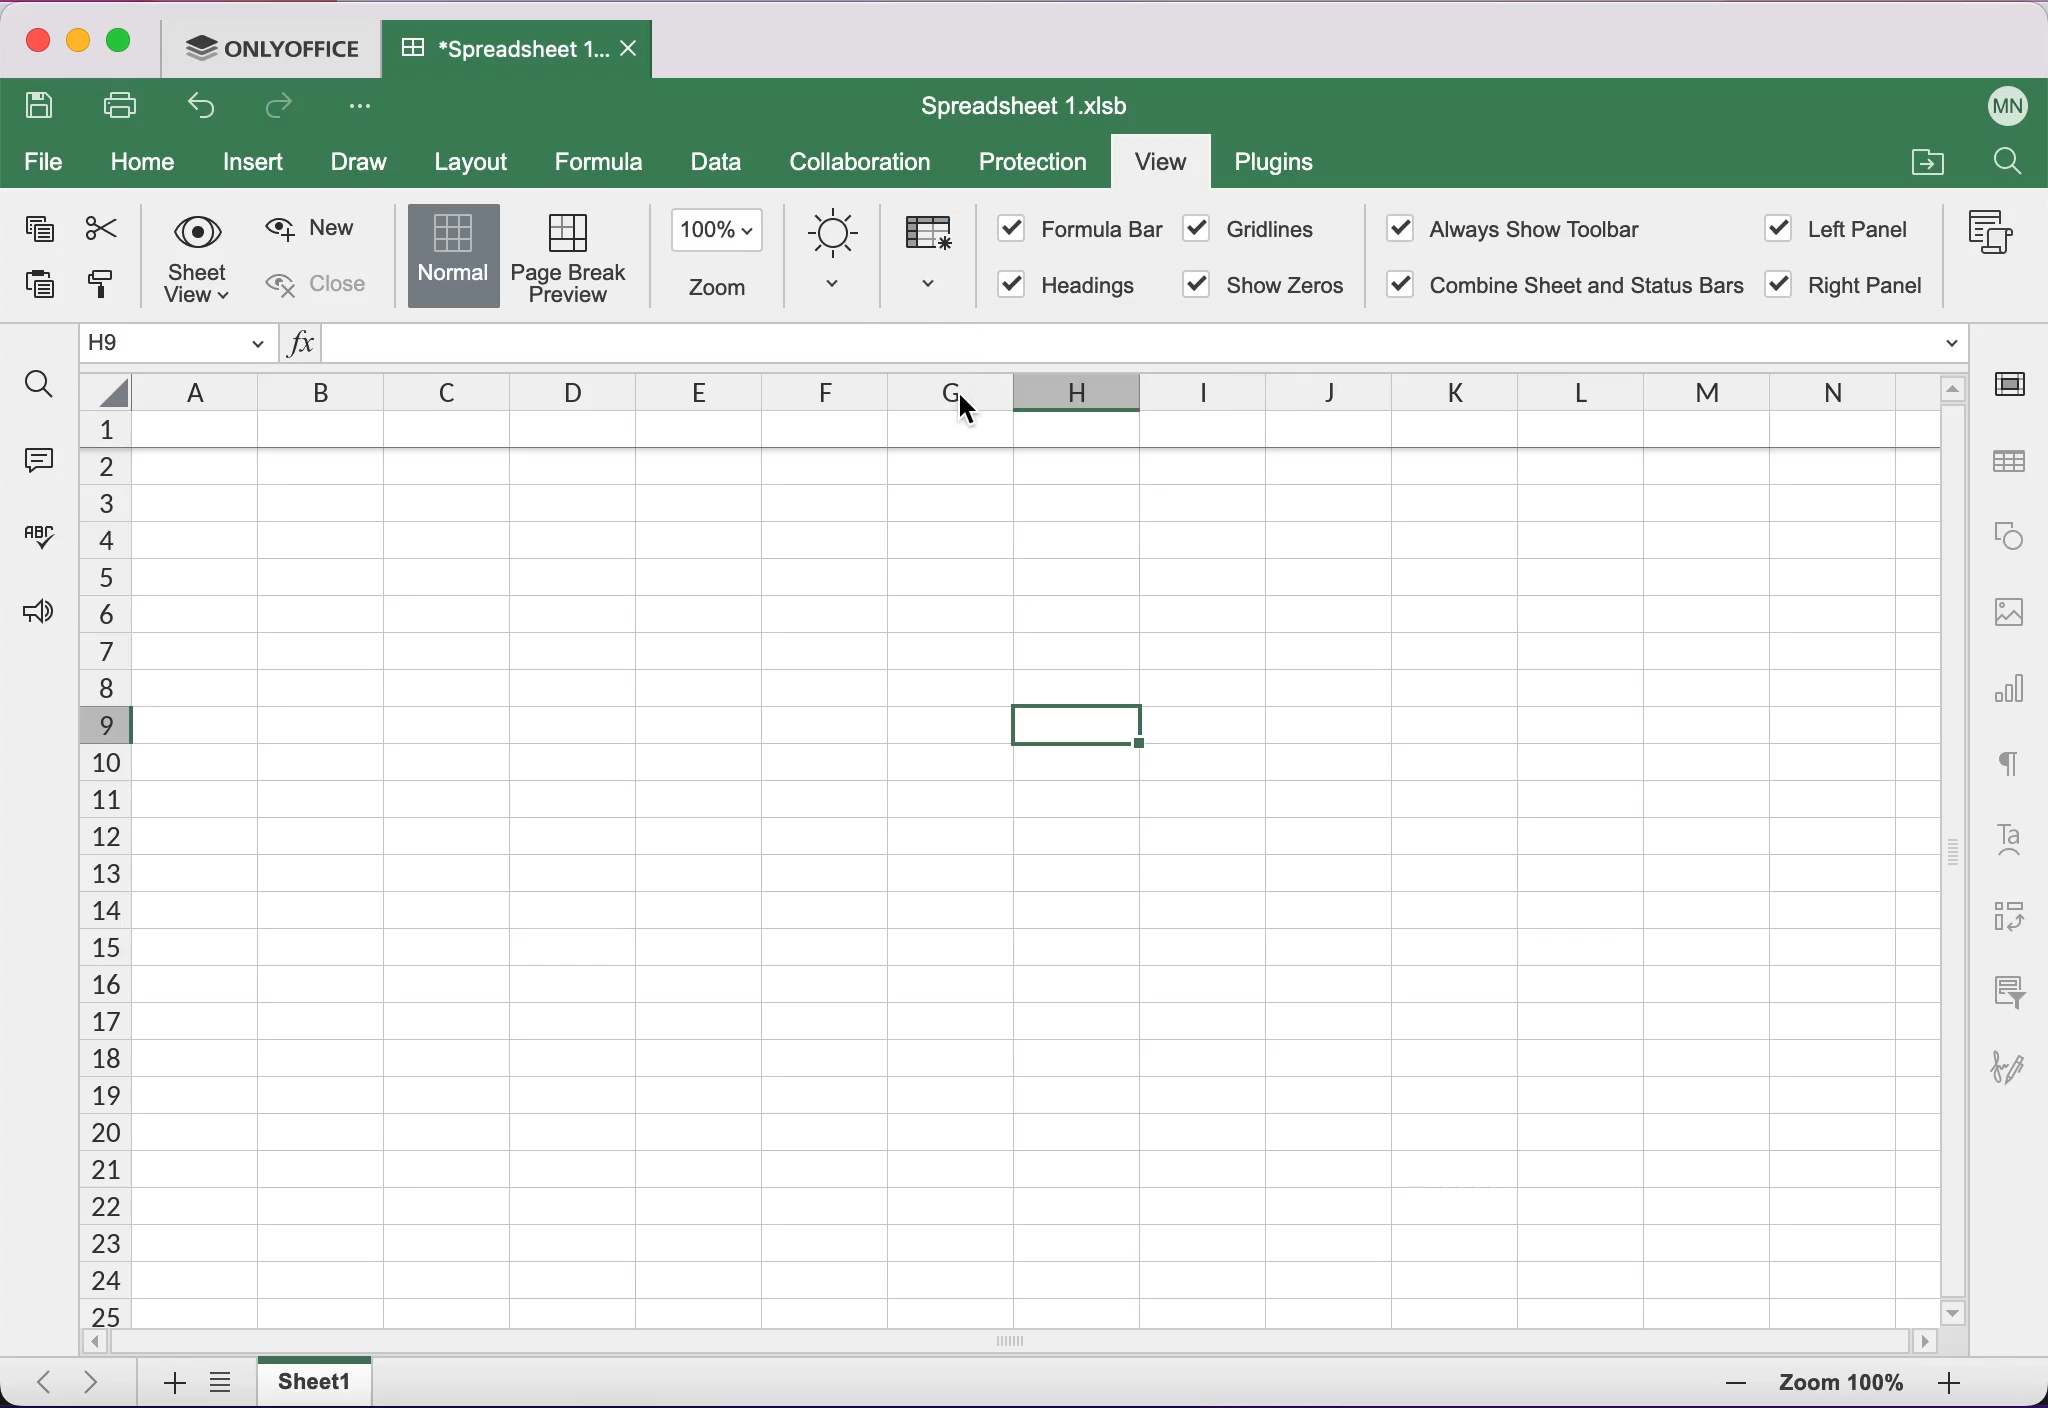 The width and height of the screenshot is (2048, 1408). What do you see at coordinates (1077, 726) in the screenshot?
I see `selected cell` at bounding box center [1077, 726].